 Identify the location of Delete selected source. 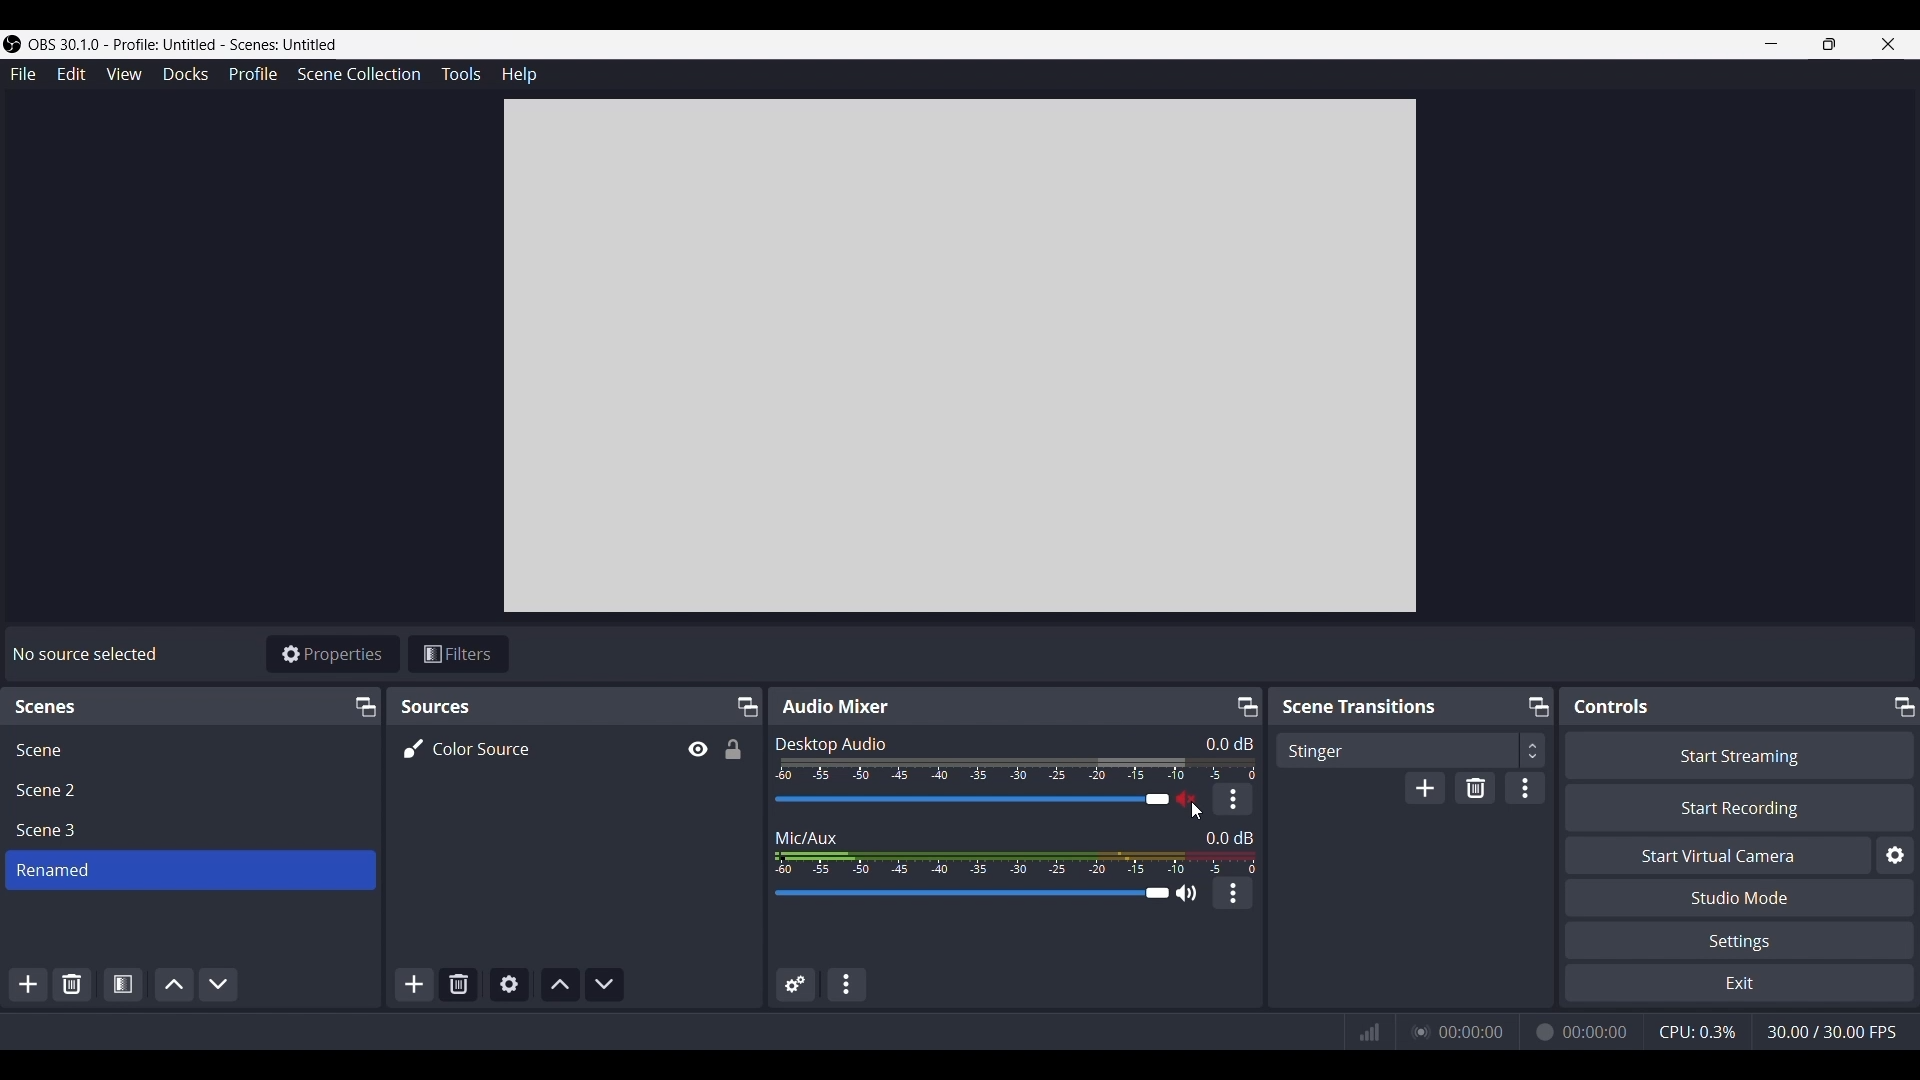
(458, 985).